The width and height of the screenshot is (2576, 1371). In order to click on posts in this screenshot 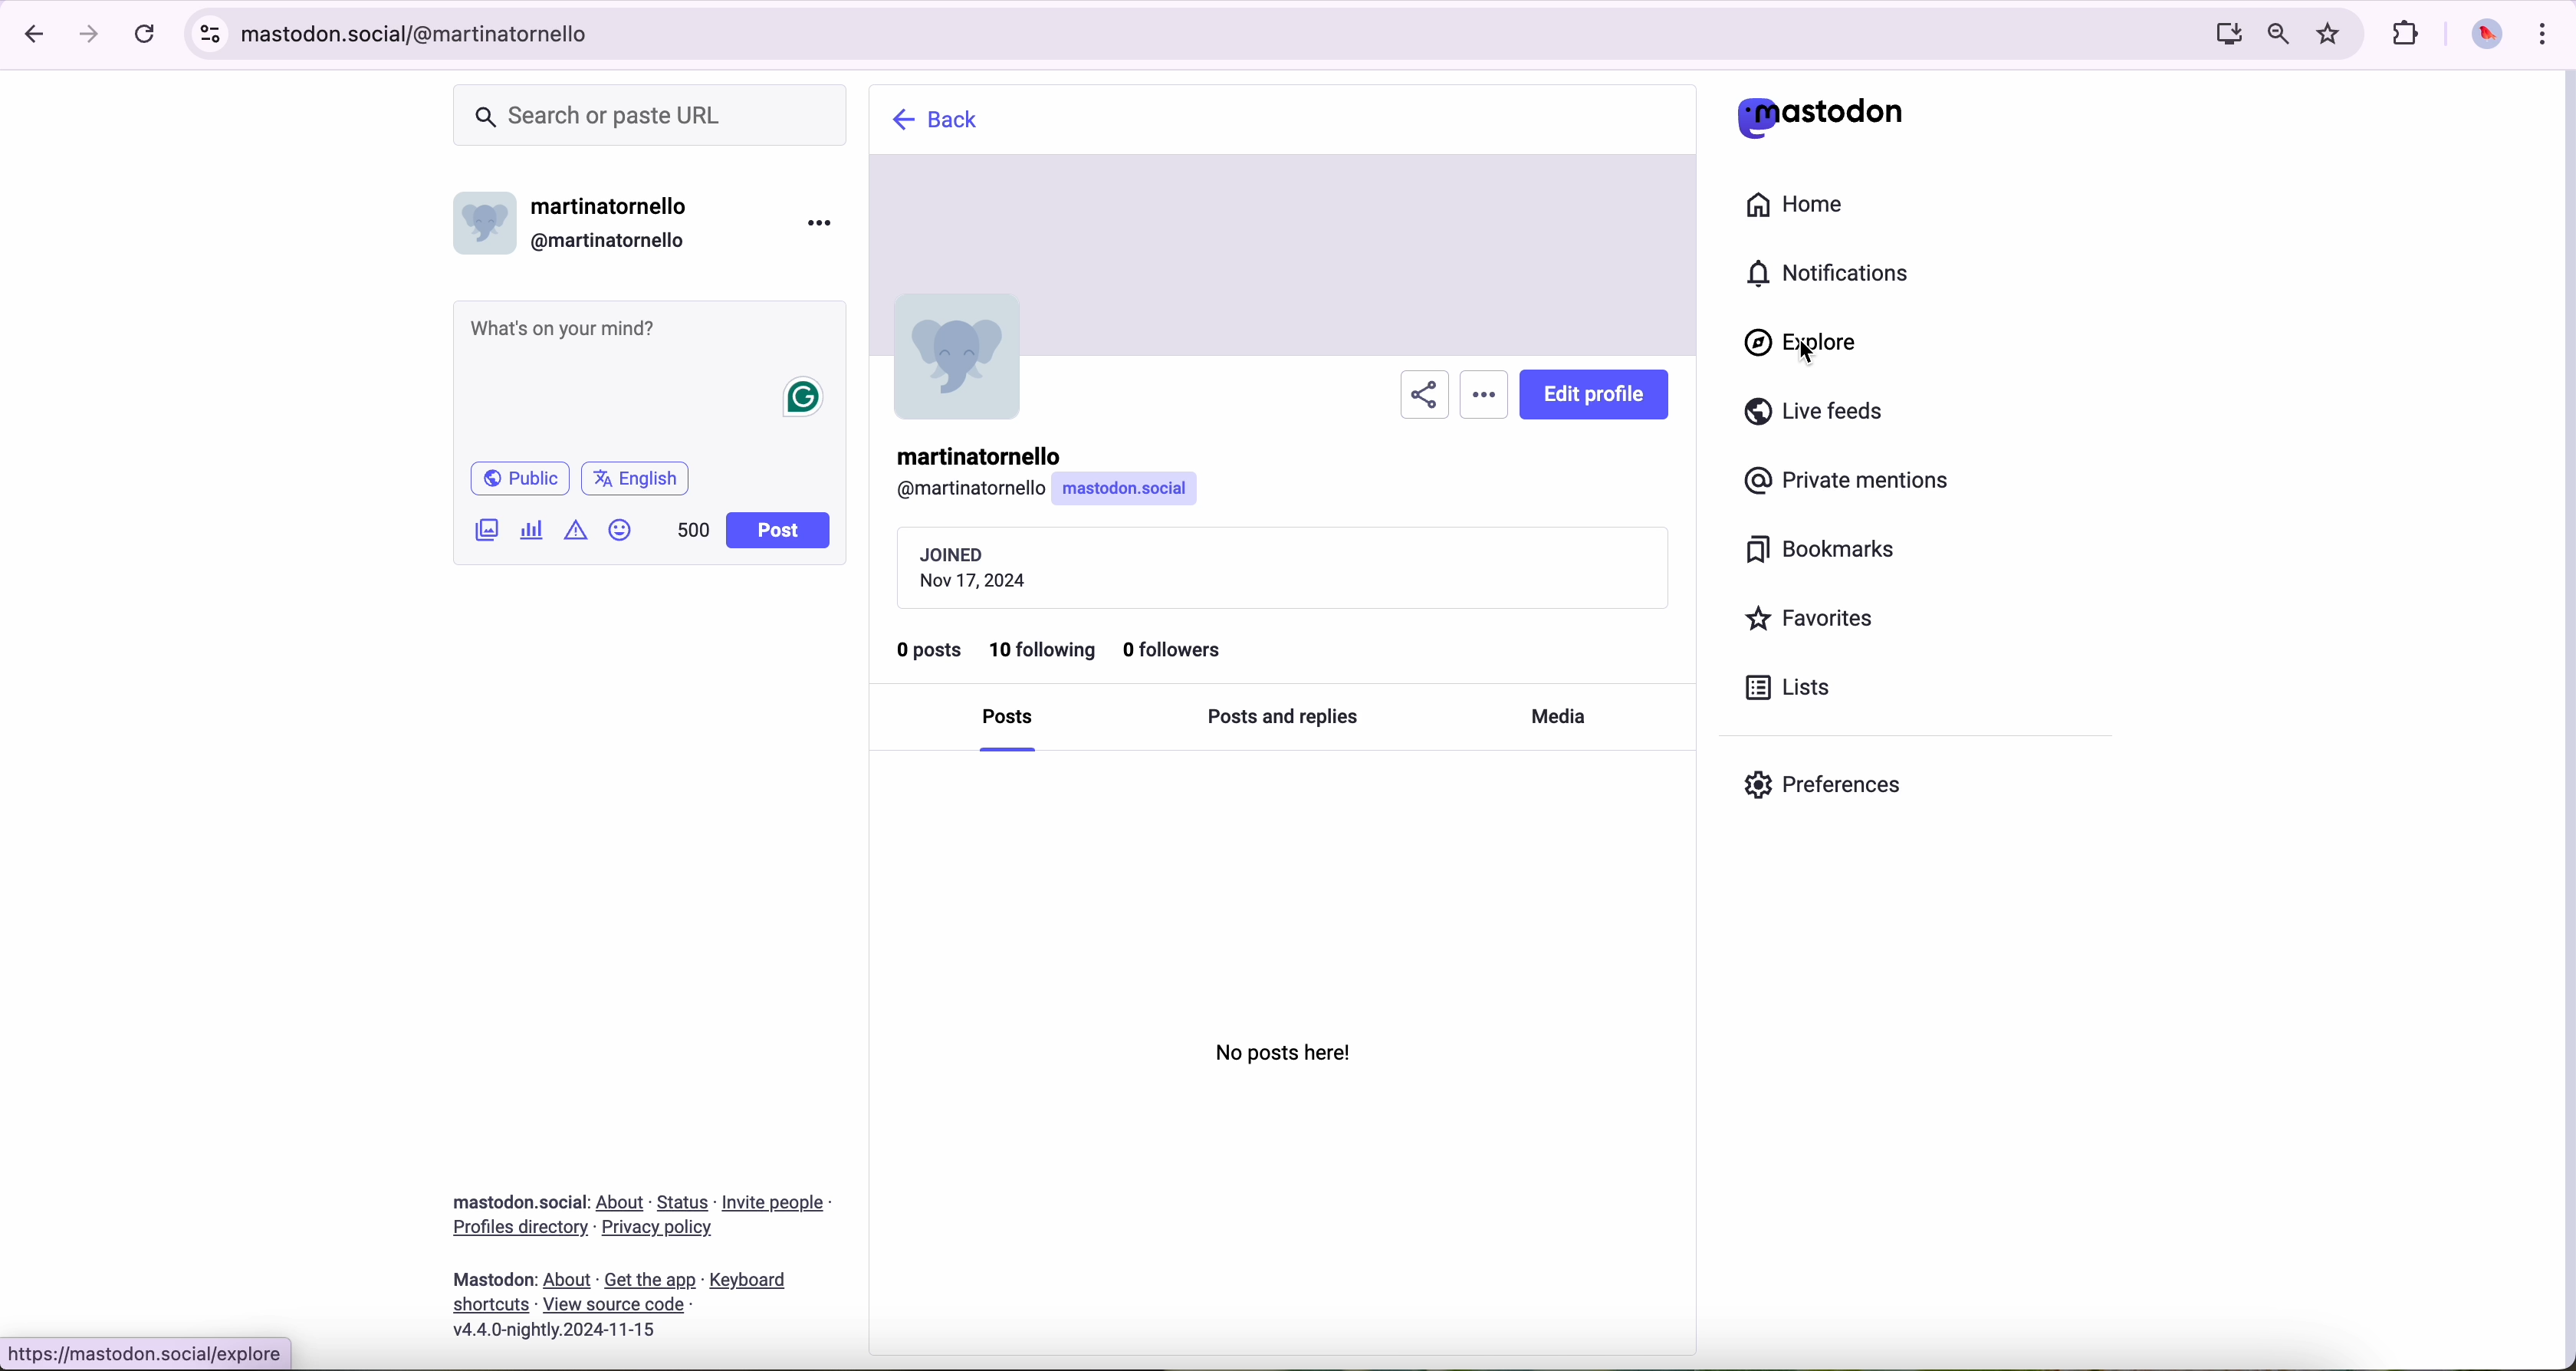, I will do `click(1000, 725)`.